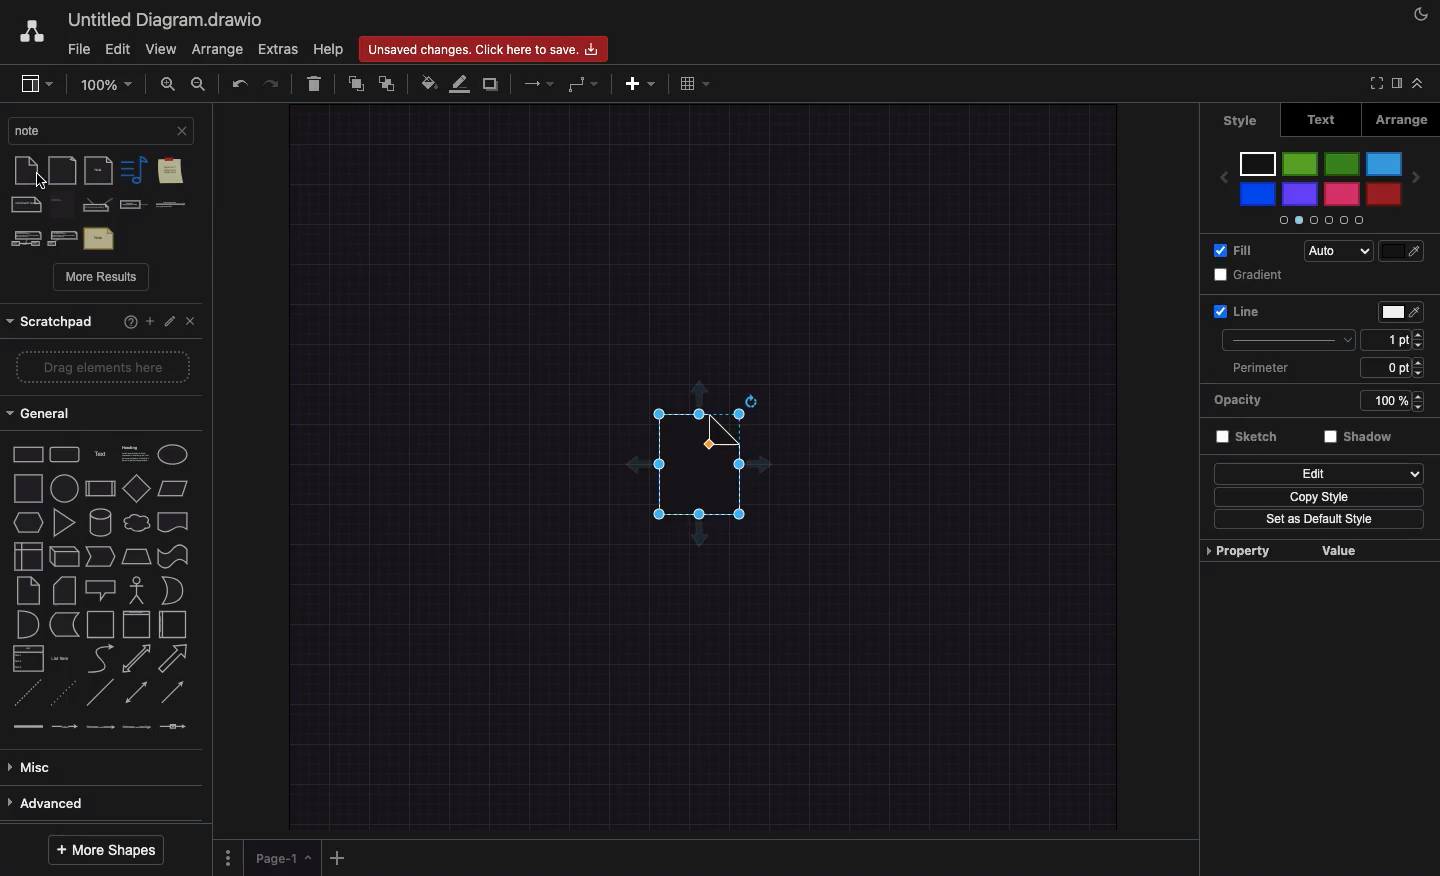 The width and height of the screenshot is (1440, 876). Describe the element at coordinates (26, 556) in the screenshot. I see `internal storage` at that location.